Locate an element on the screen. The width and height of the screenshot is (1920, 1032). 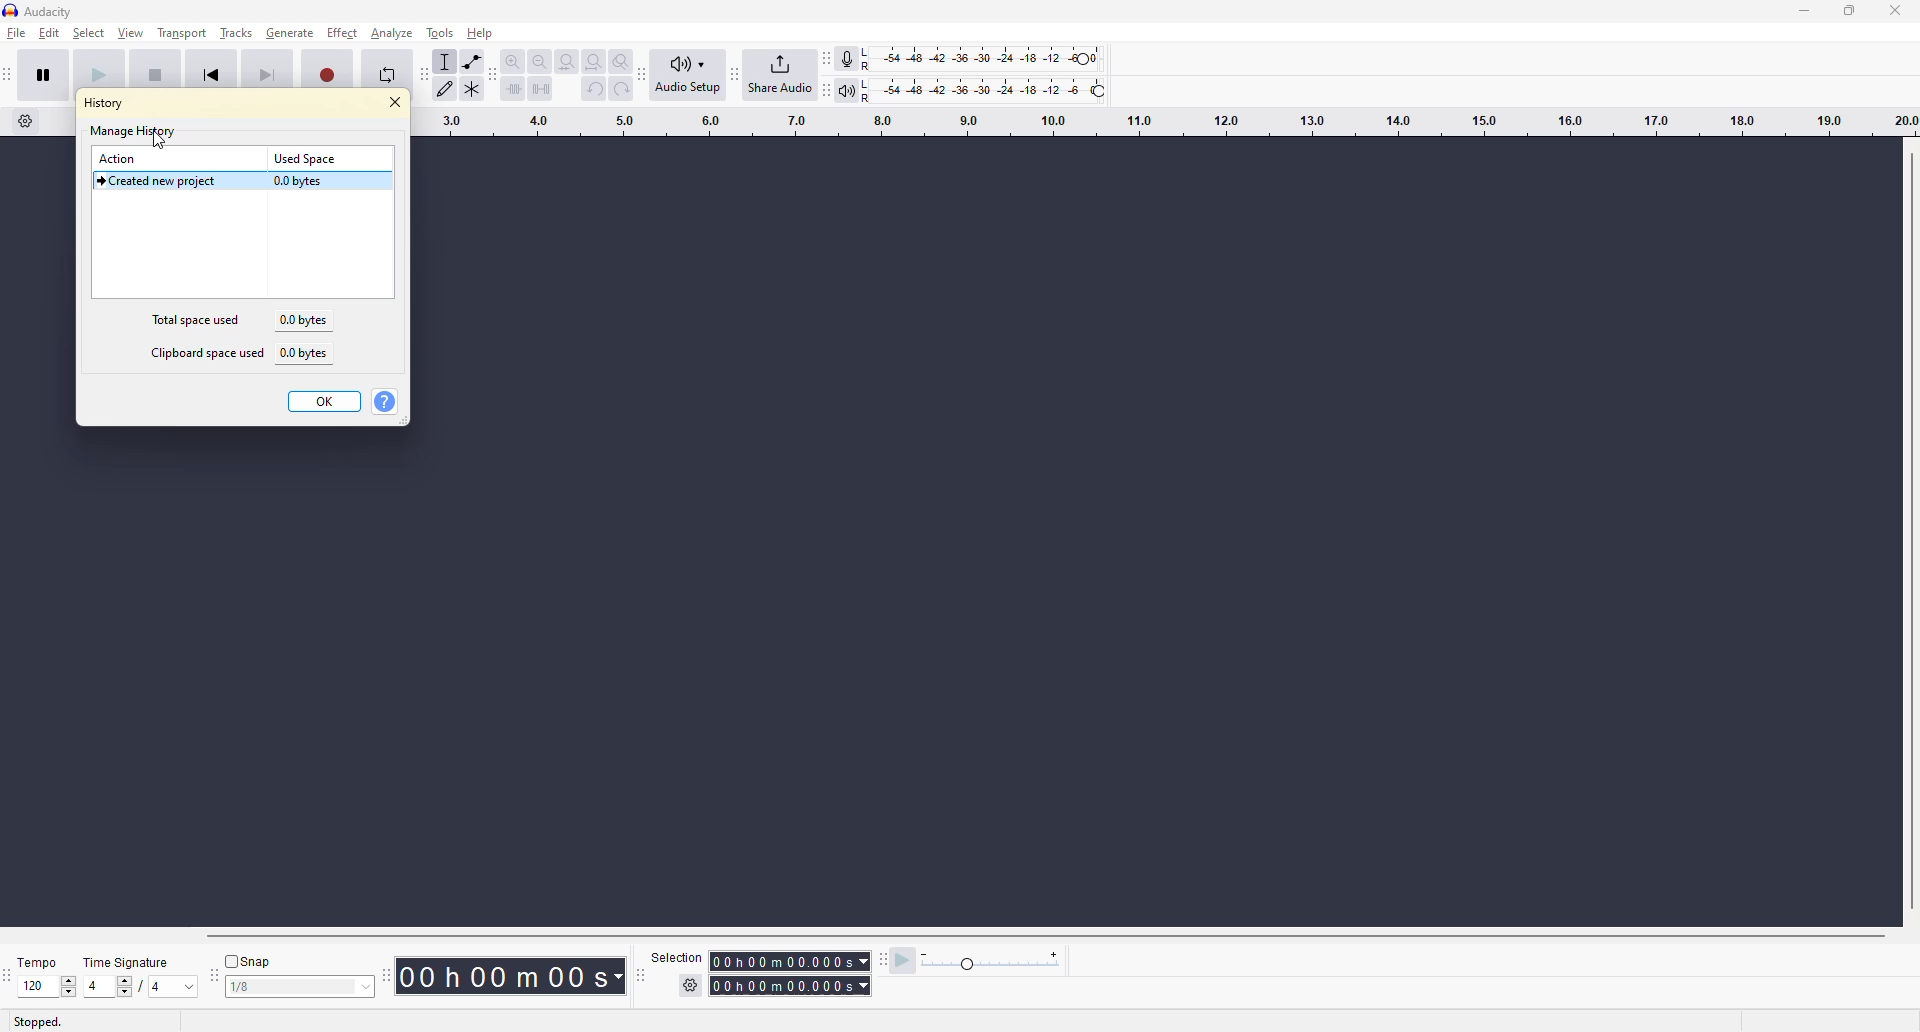
0.0 bytes is located at coordinates (304, 320).